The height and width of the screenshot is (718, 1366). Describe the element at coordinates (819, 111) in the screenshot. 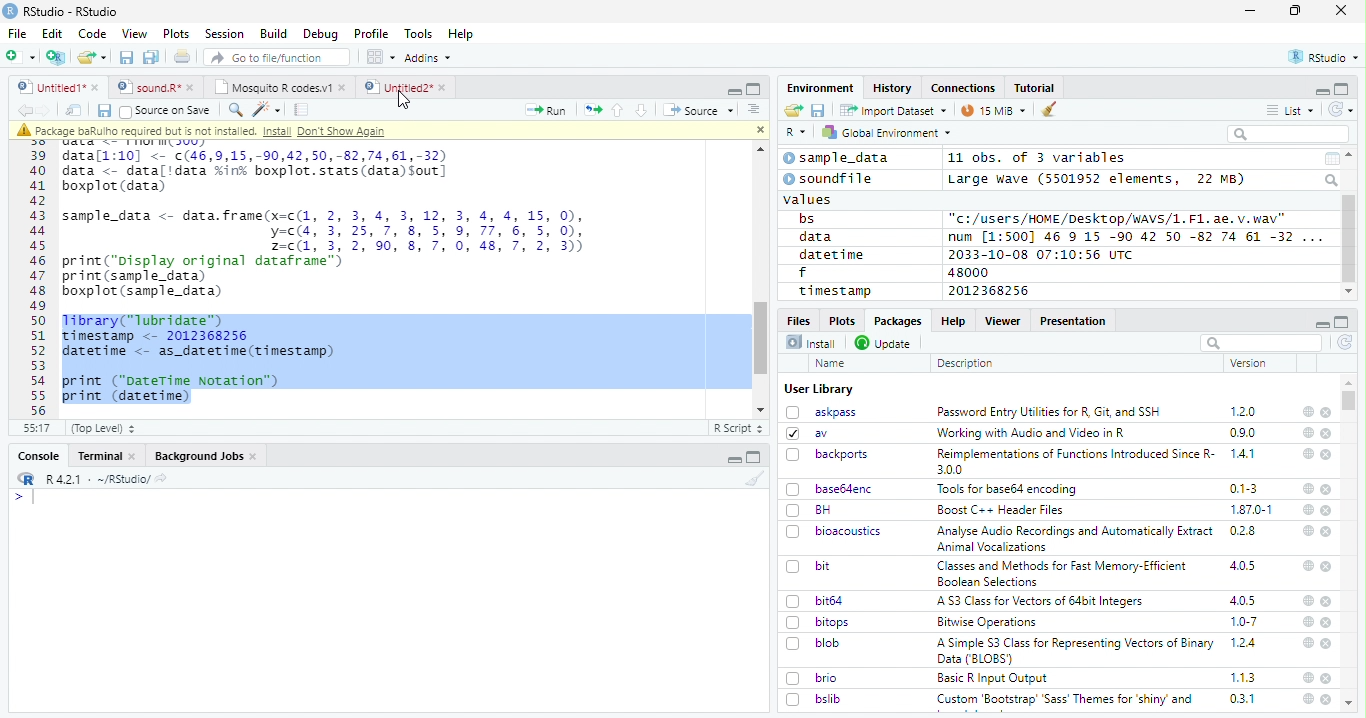

I see `Save` at that location.